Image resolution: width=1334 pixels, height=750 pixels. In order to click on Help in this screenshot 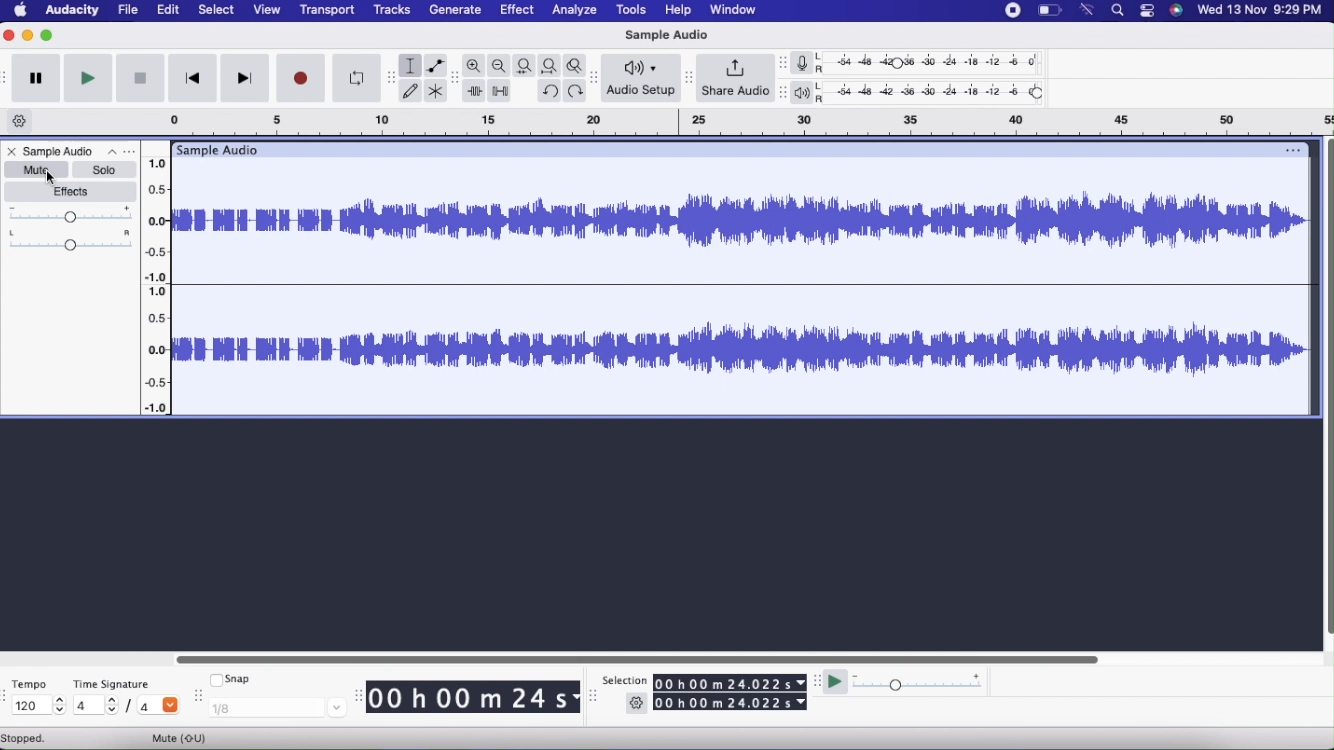, I will do `click(677, 9)`.